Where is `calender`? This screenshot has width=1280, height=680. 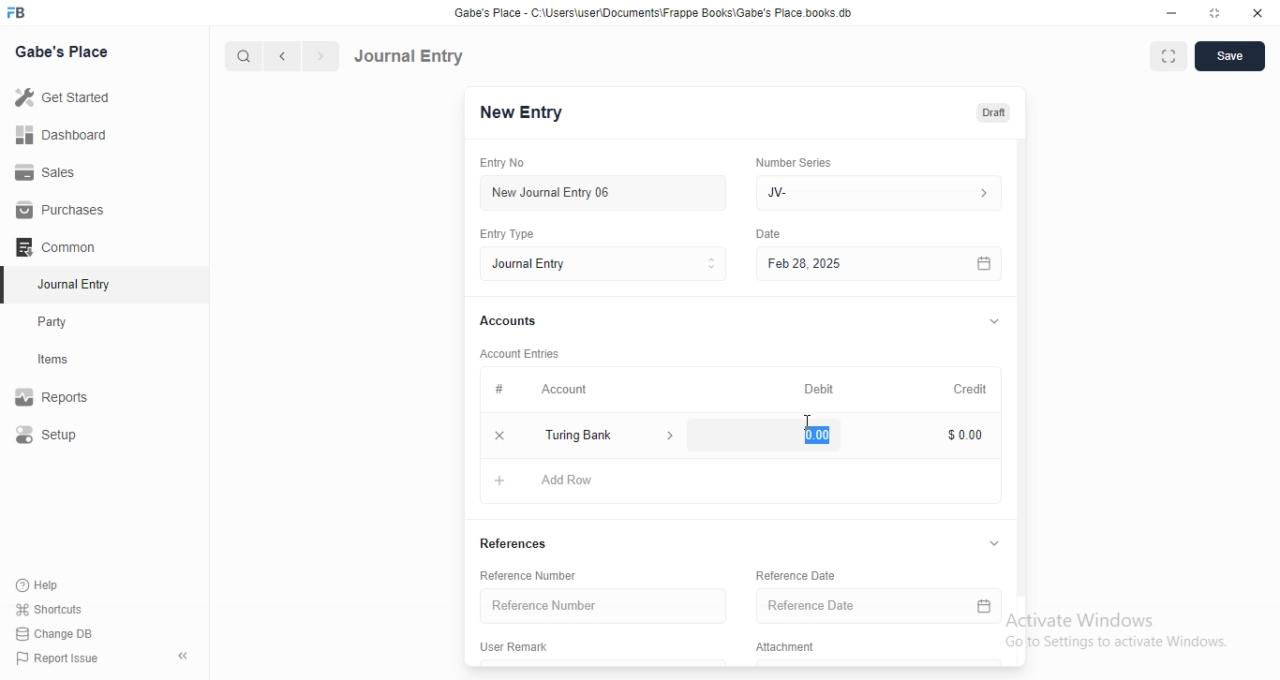
calender is located at coordinates (984, 263).